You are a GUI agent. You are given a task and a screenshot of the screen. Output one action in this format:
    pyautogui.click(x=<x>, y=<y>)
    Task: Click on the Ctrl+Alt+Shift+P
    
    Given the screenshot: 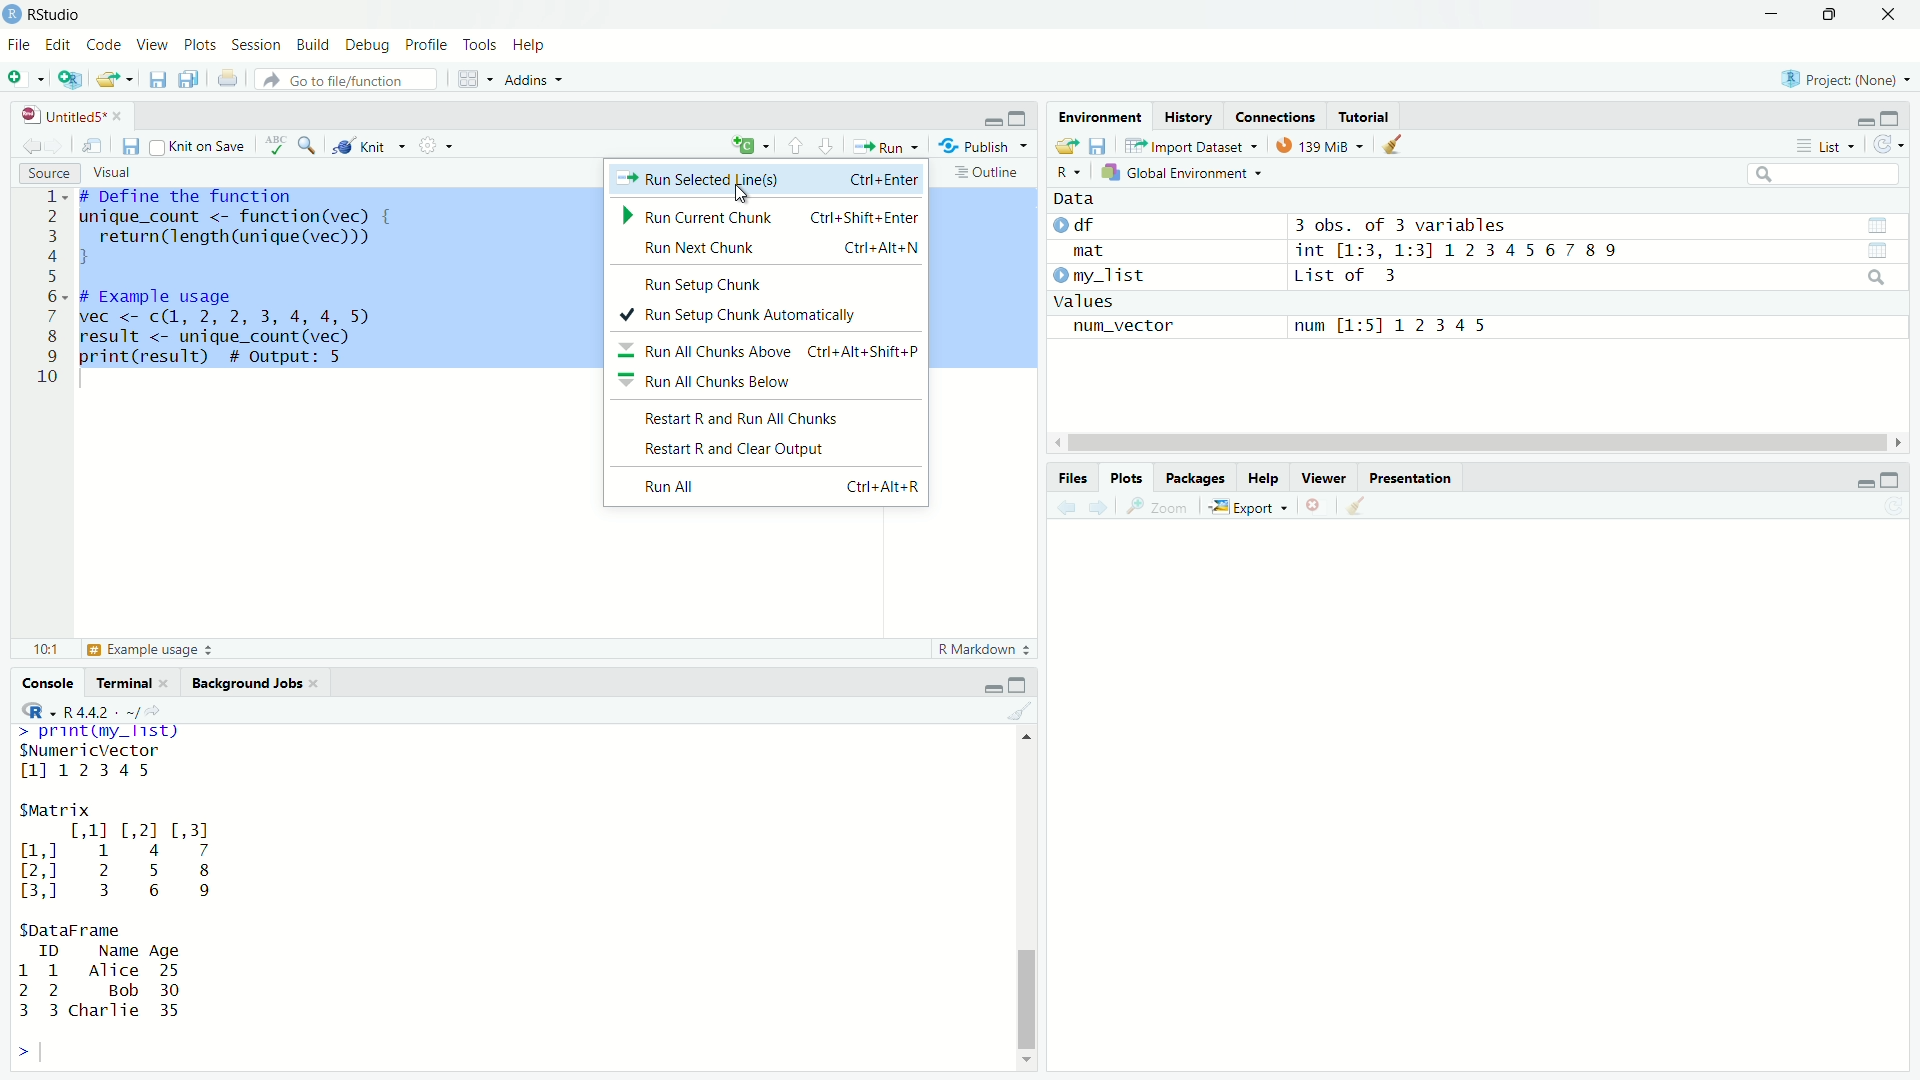 What is the action you would take?
    pyautogui.click(x=867, y=353)
    